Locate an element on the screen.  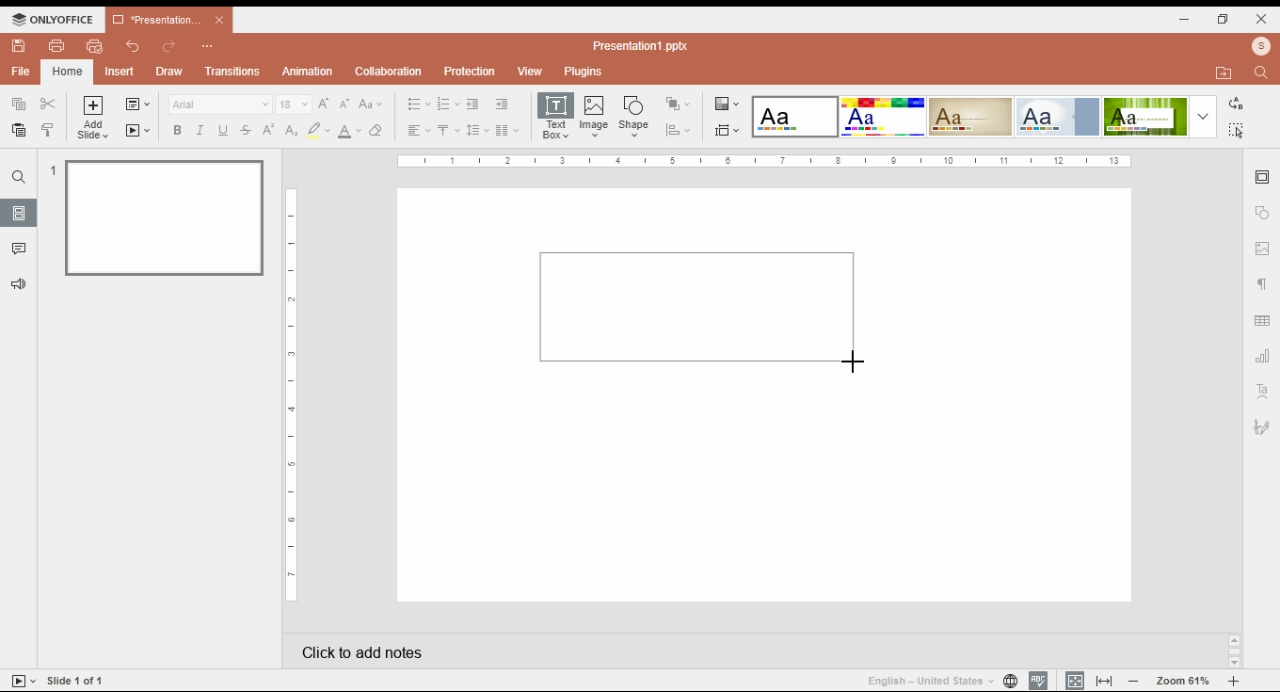
replace is located at coordinates (1237, 102).